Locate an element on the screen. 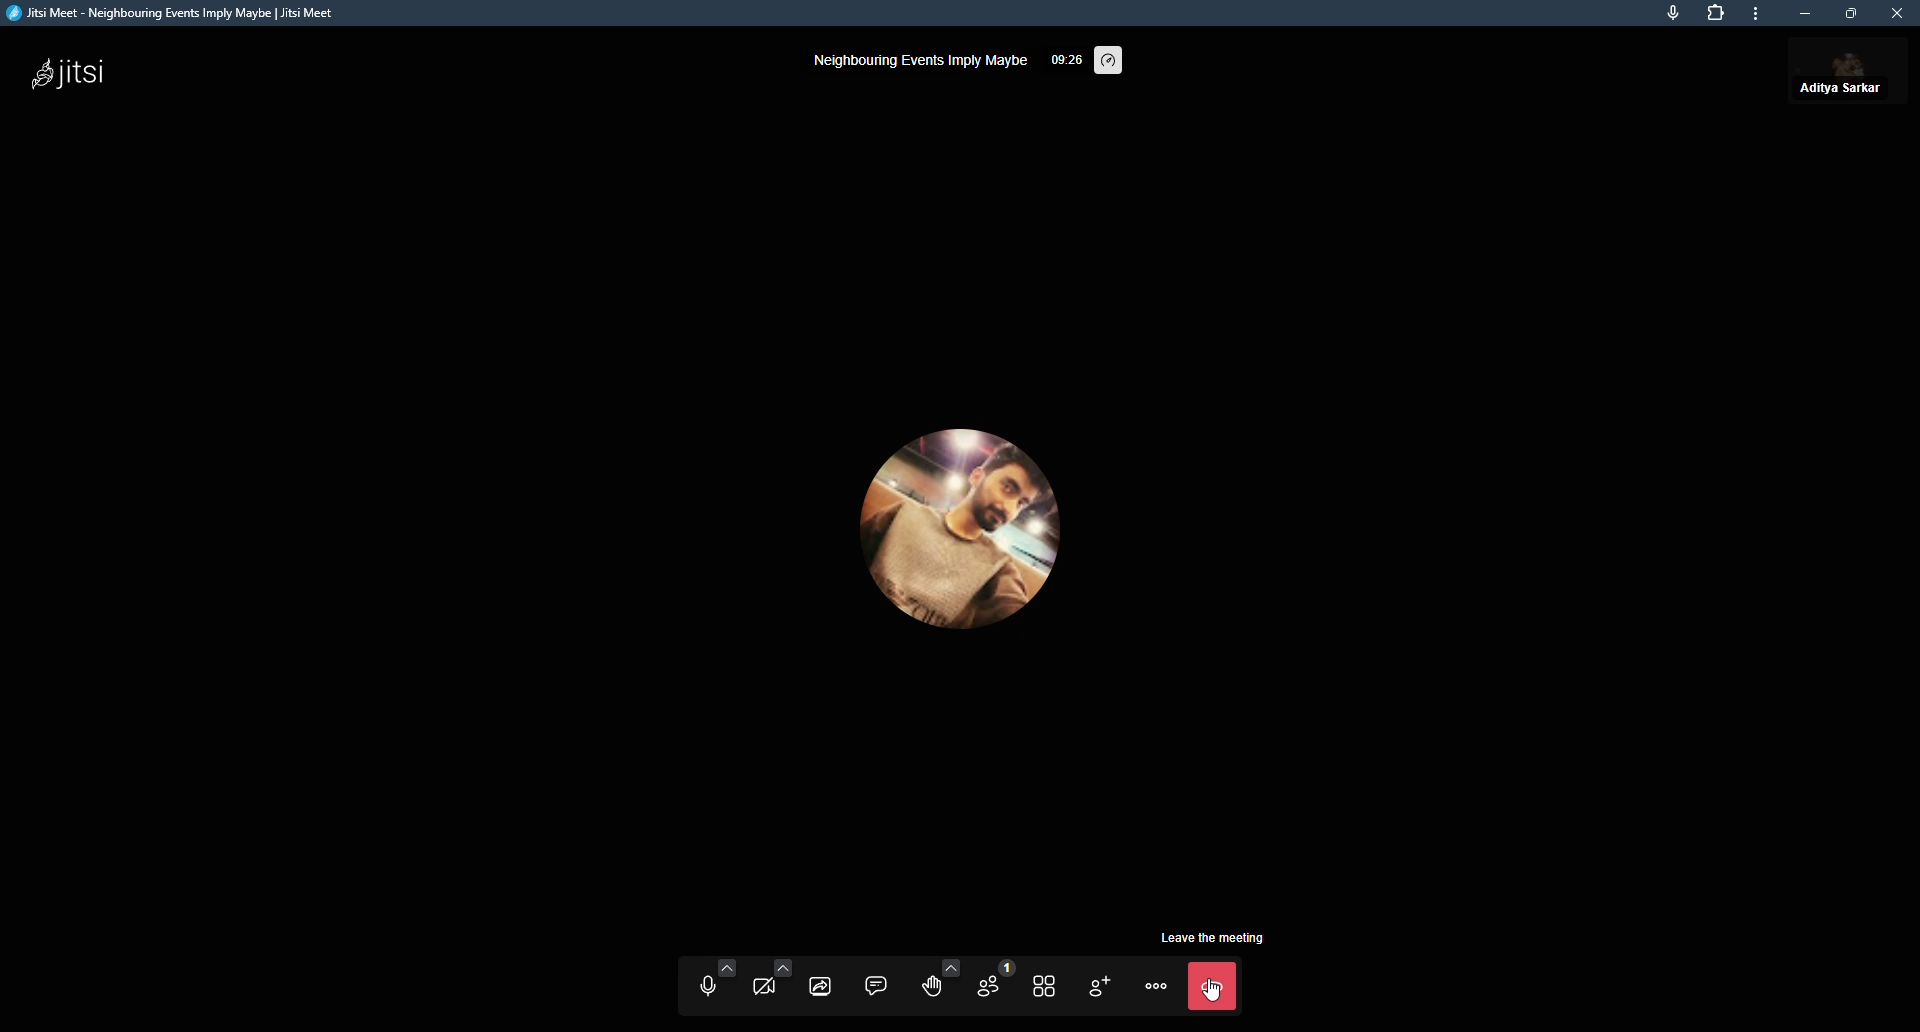 The image size is (1920, 1032). performance settings is located at coordinates (1116, 61).